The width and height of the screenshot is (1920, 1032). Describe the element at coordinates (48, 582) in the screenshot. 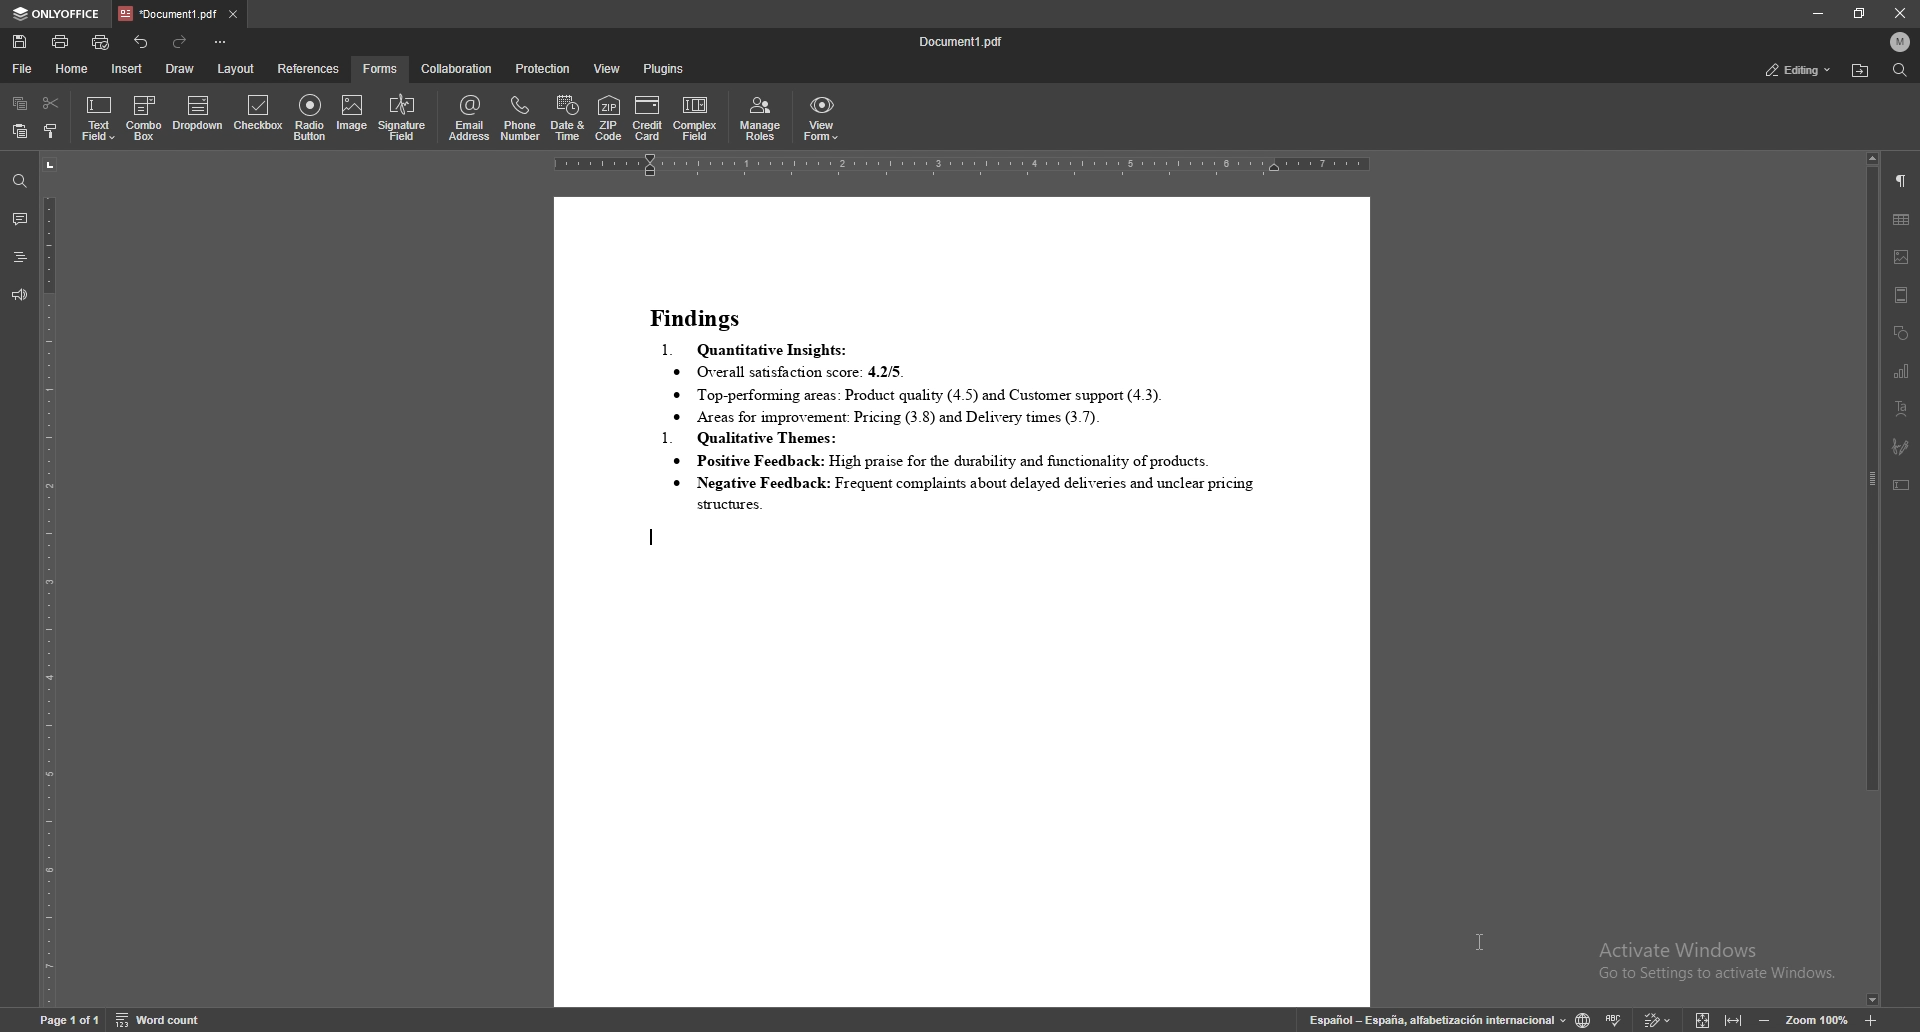

I see `vertical scale` at that location.